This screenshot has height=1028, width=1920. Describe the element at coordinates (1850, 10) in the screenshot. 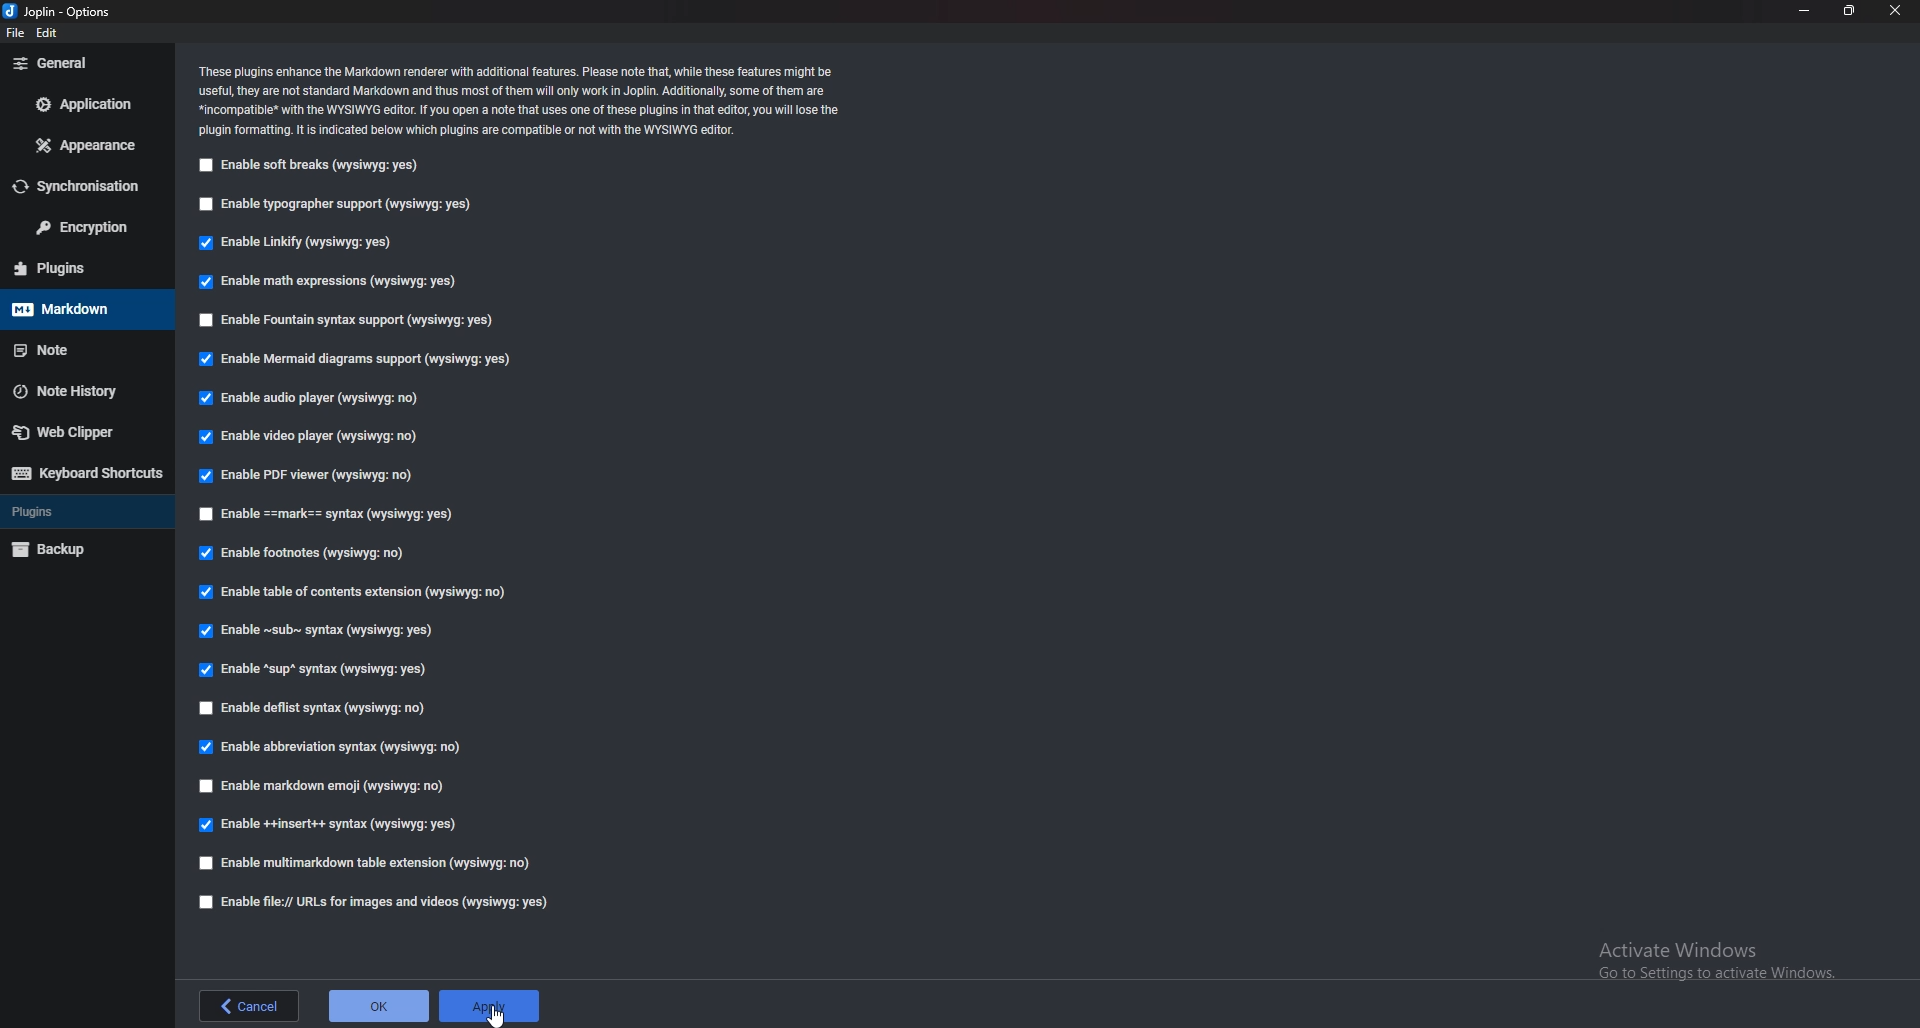

I see `resize` at that location.